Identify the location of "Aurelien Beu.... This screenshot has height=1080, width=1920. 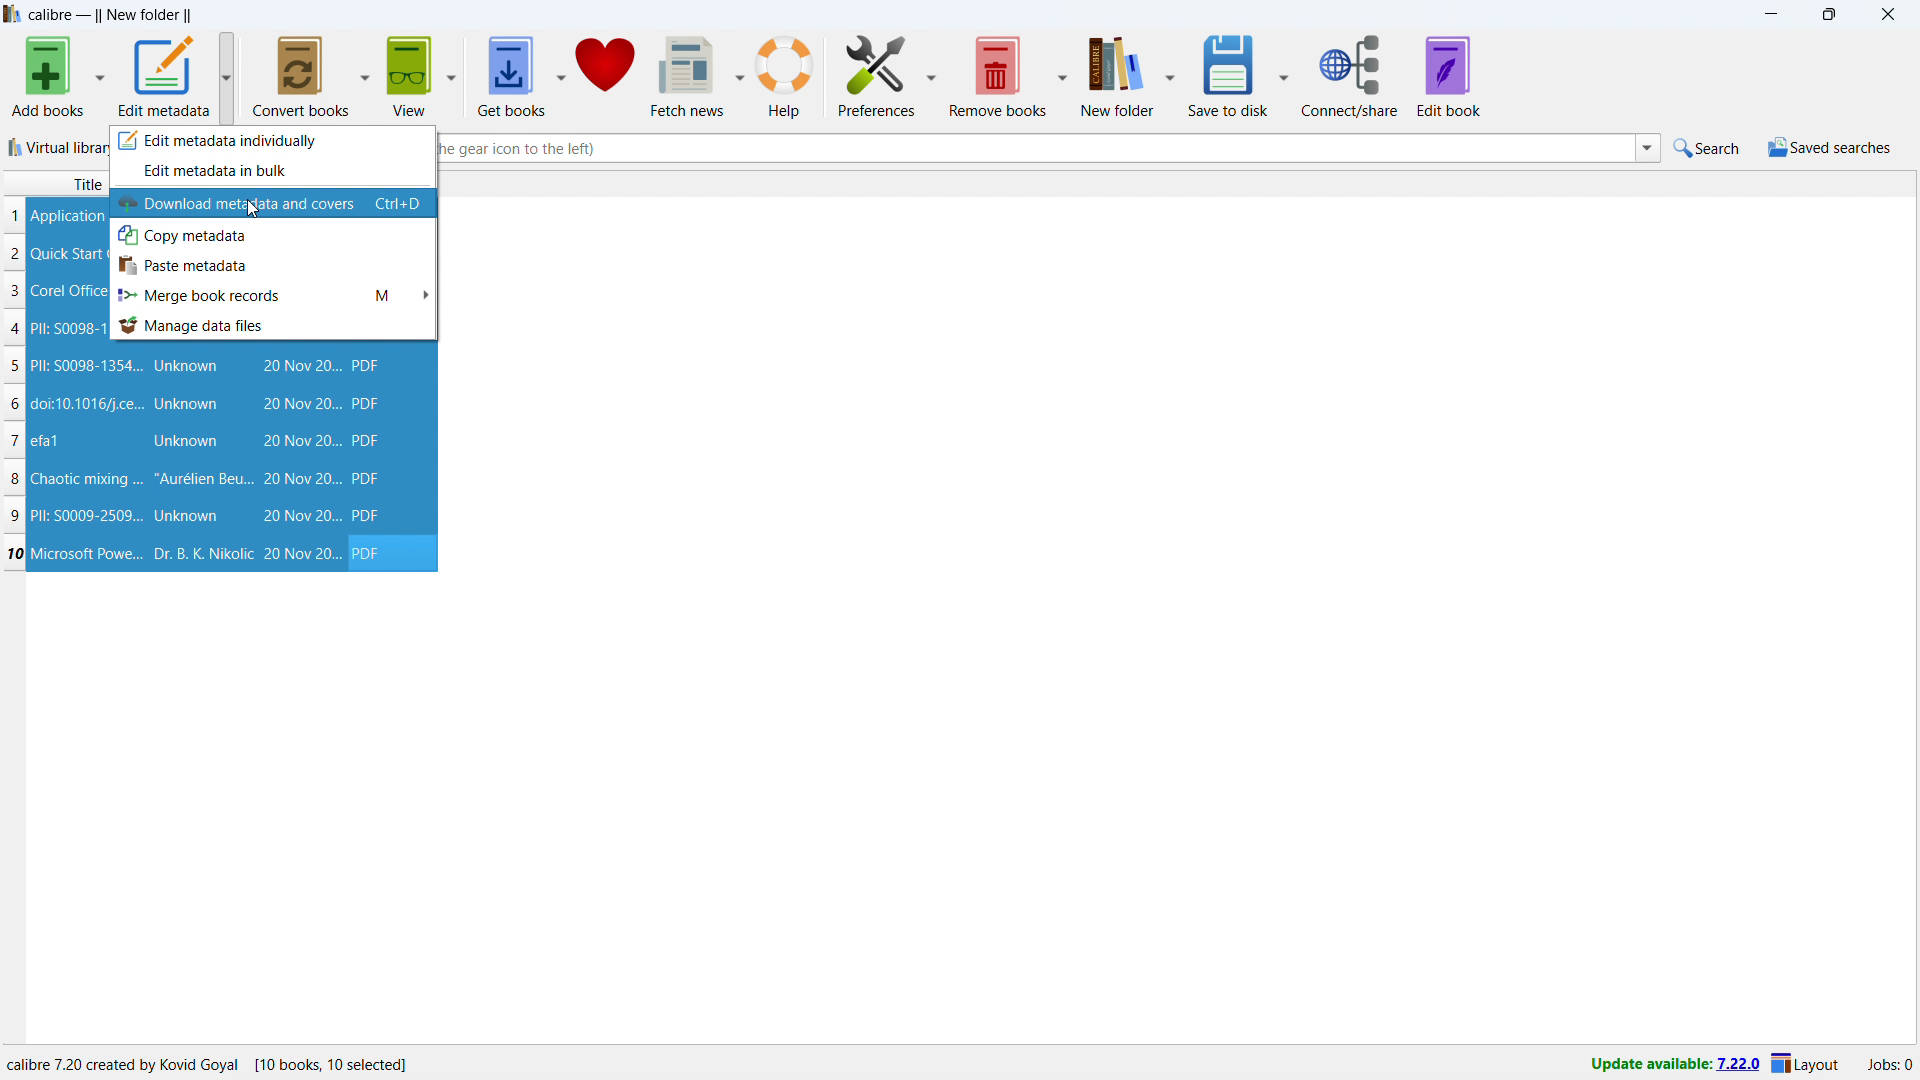
(203, 481).